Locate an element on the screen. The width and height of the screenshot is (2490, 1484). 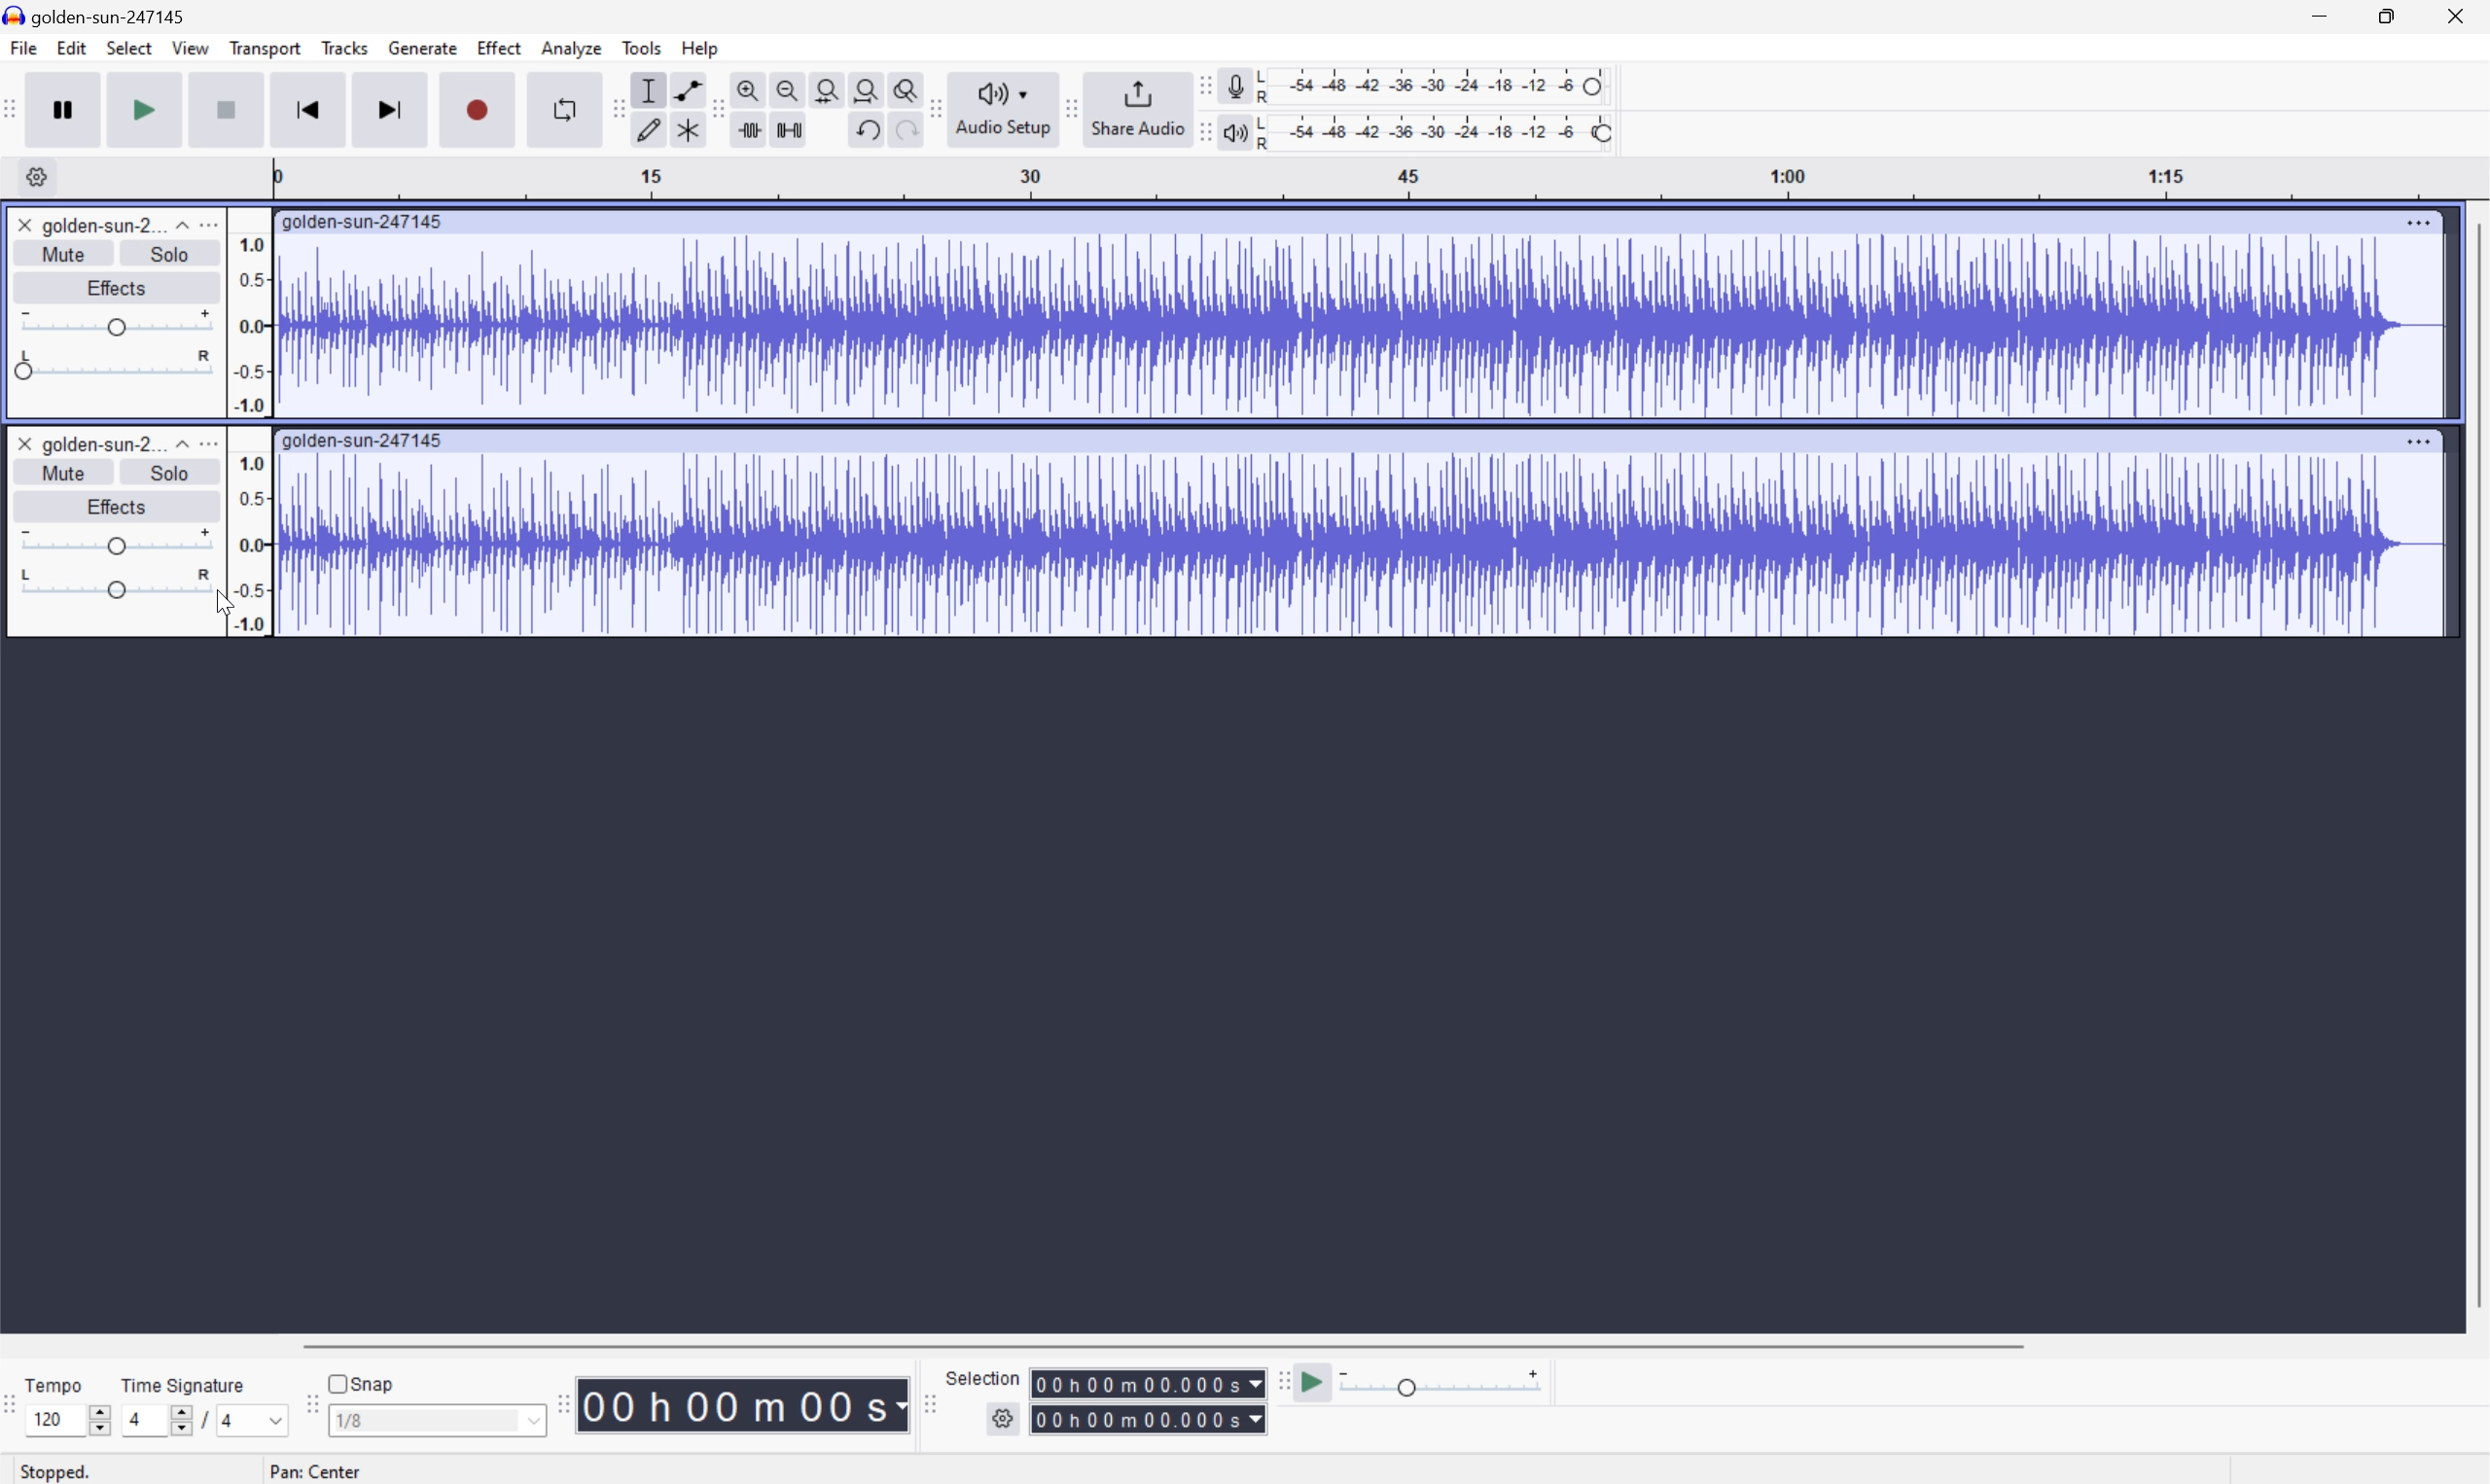
Audacity Edit toolbar is located at coordinates (715, 107).